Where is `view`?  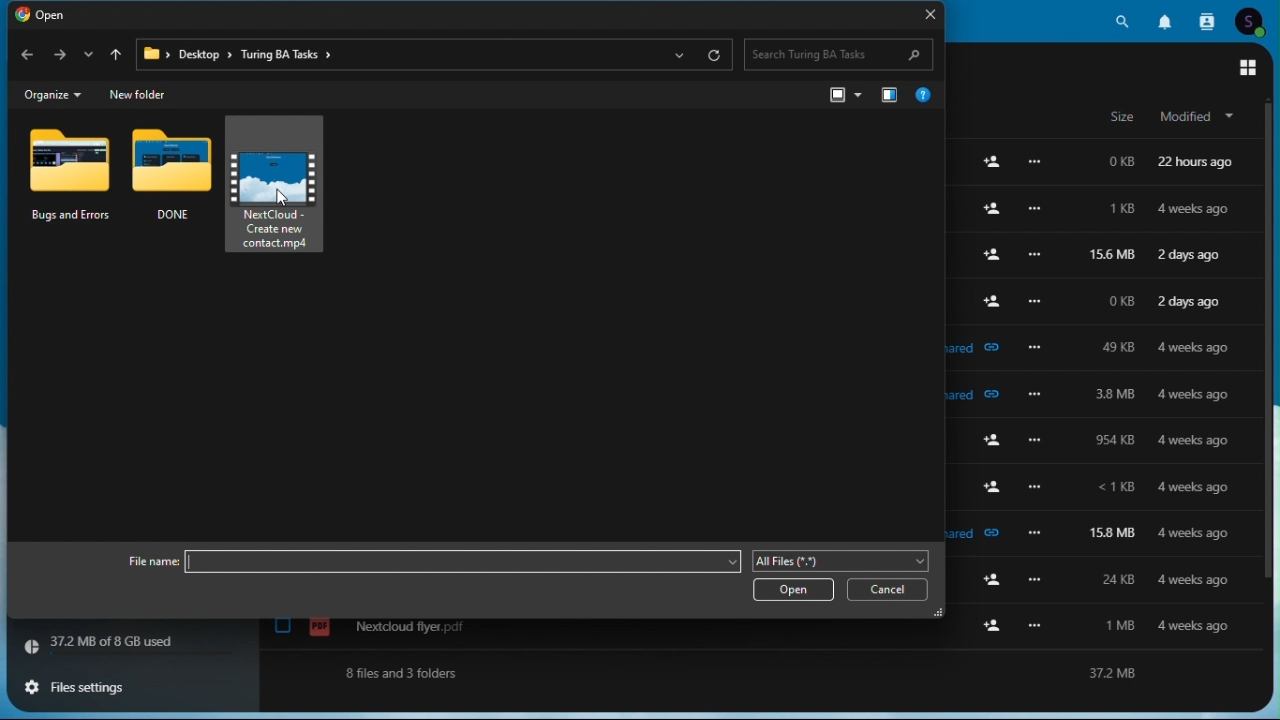
view is located at coordinates (847, 95).